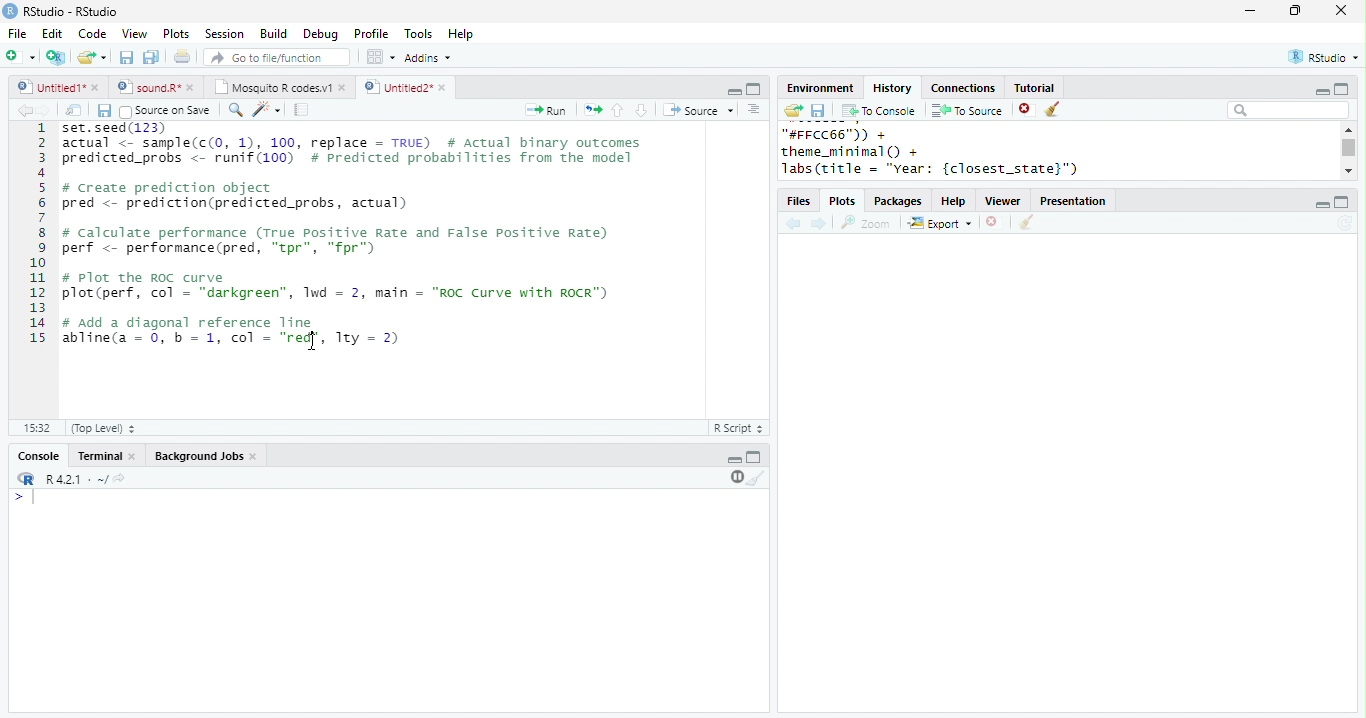 Image resolution: width=1366 pixels, height=718 pixels. I want to click on Tools, so click(419, 34).